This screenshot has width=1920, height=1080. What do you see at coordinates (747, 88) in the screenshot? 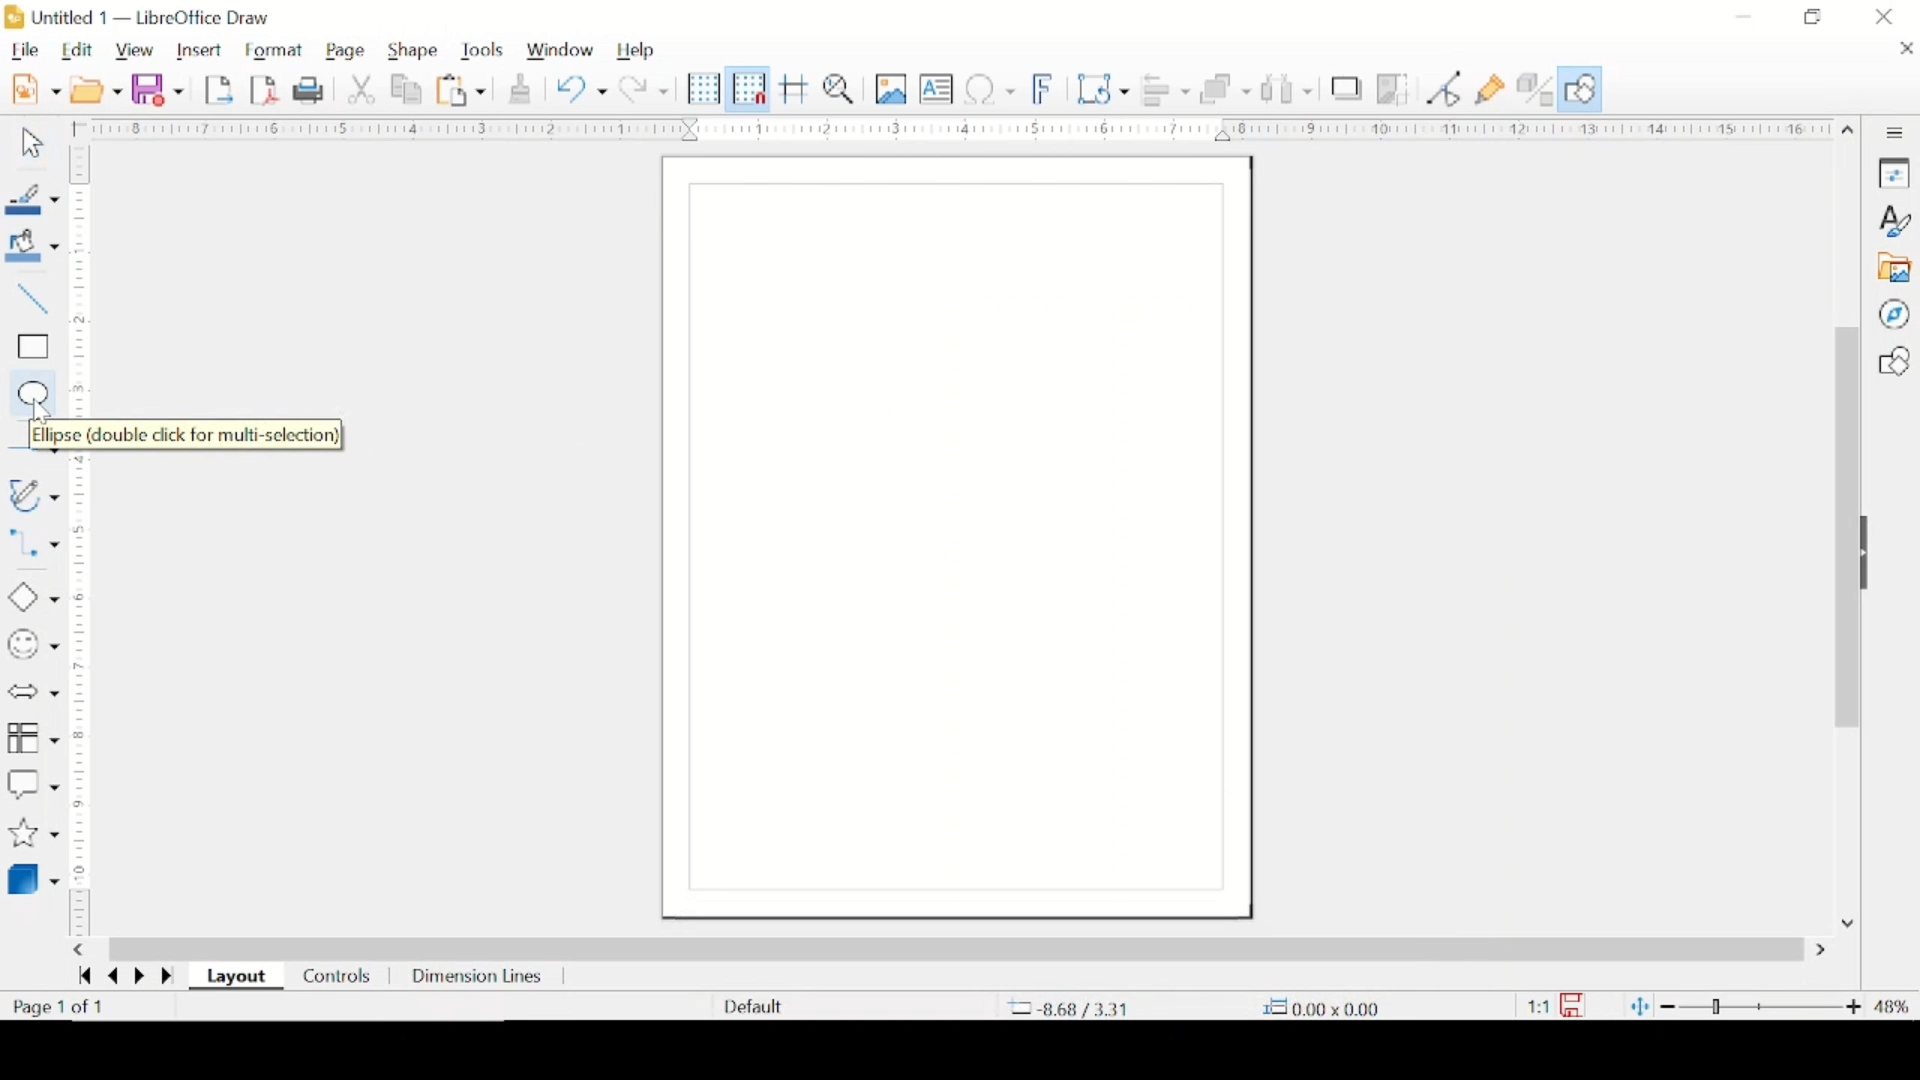
I see `snap to grid` at bounding box center [747, 88].